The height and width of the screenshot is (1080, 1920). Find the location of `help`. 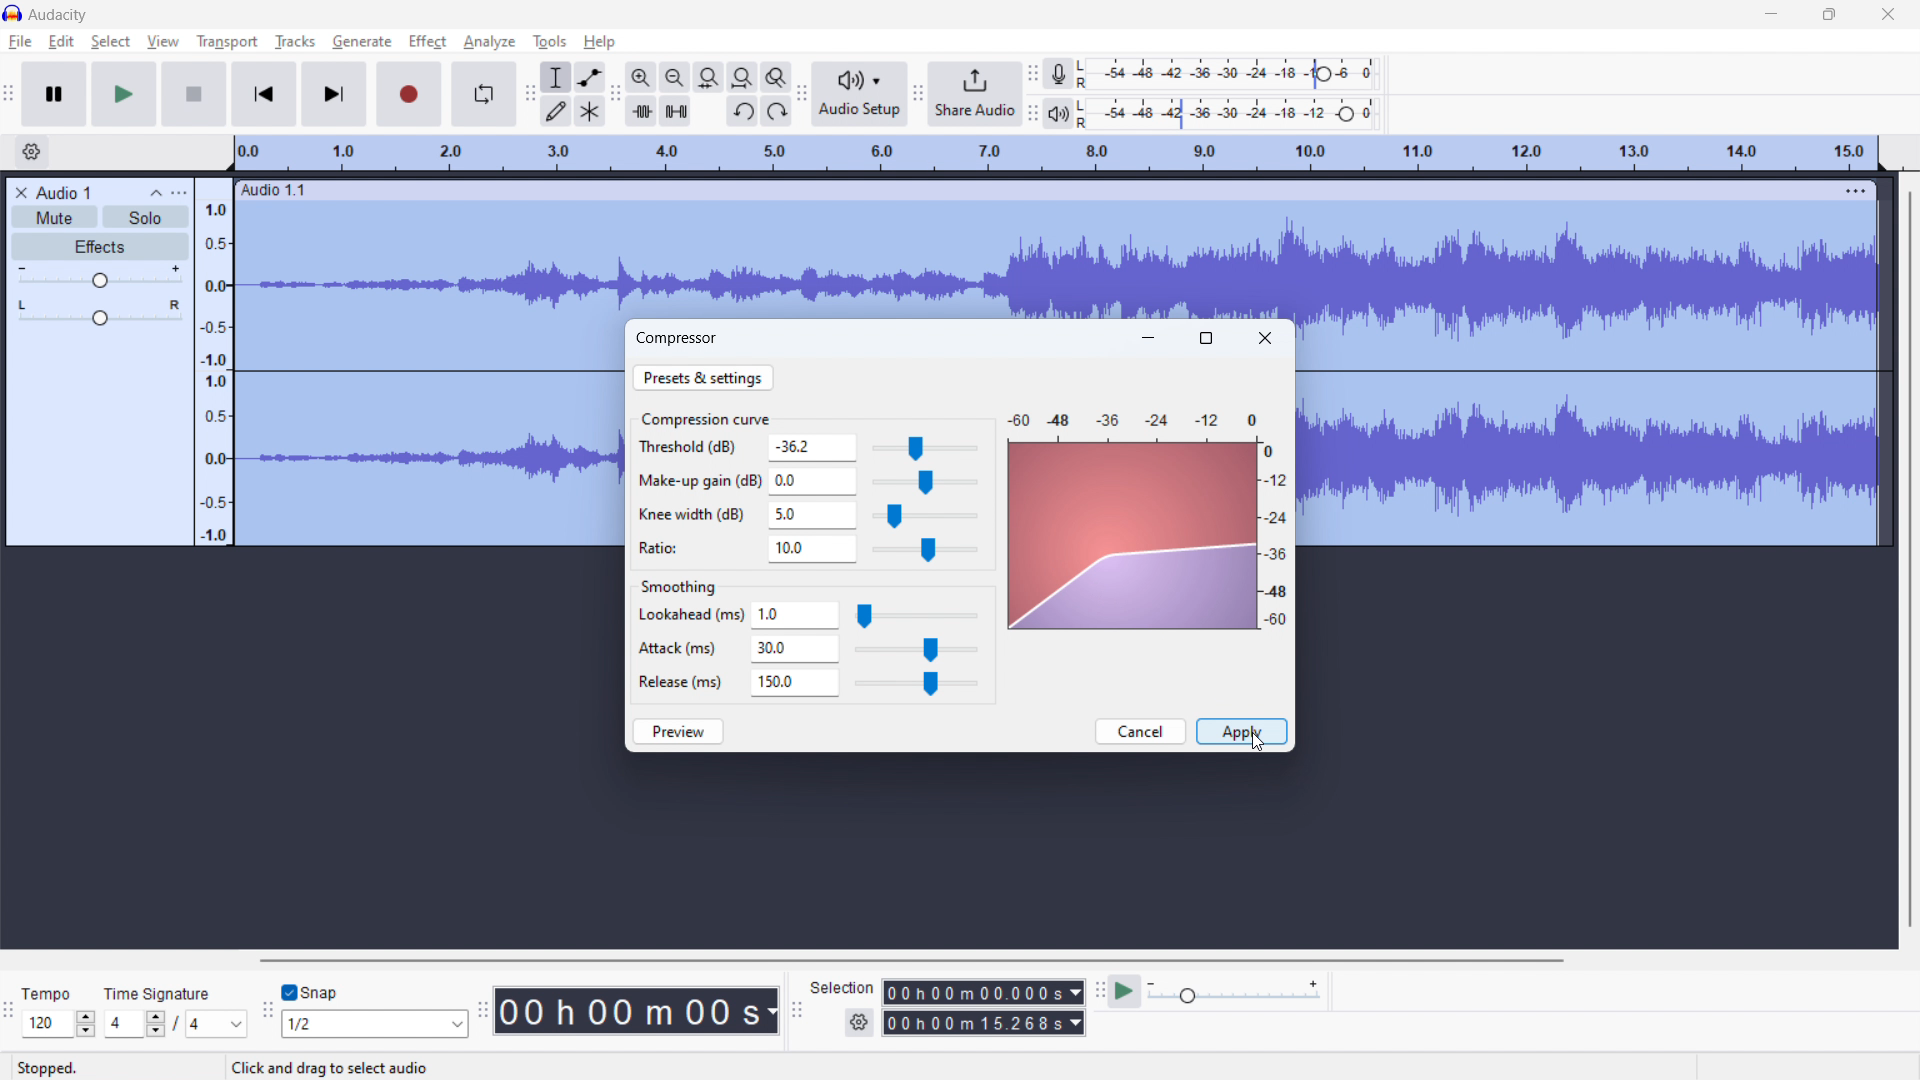

help is located at coordinates (600, 42).